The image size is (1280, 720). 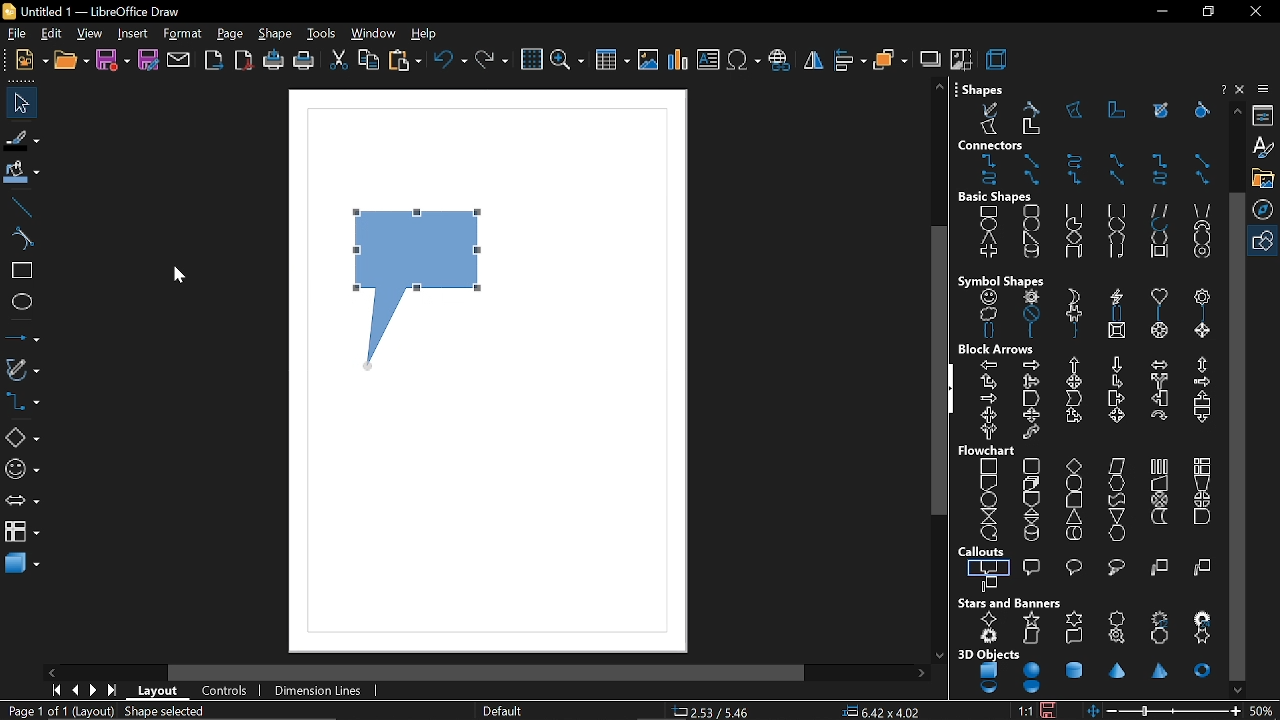 I want to click on gallery, so click(x=1265, y=178).